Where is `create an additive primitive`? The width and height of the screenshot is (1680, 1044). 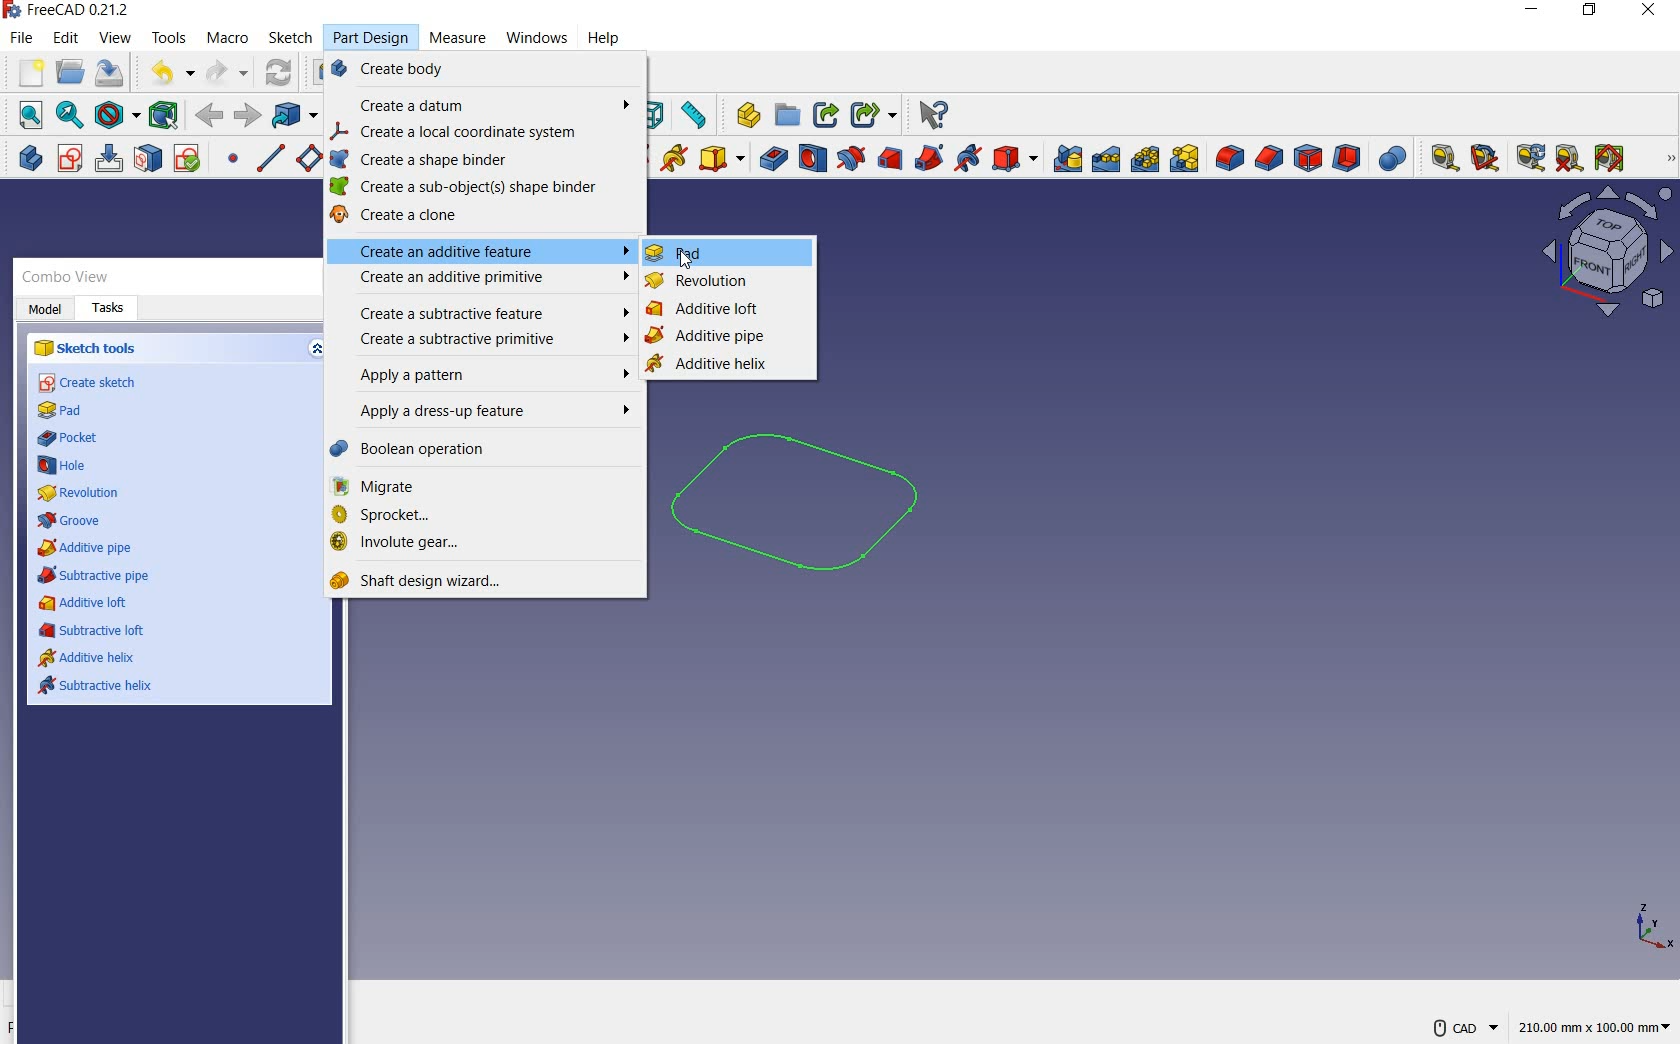 create an additive primitive is located at coordinates (485, 279).